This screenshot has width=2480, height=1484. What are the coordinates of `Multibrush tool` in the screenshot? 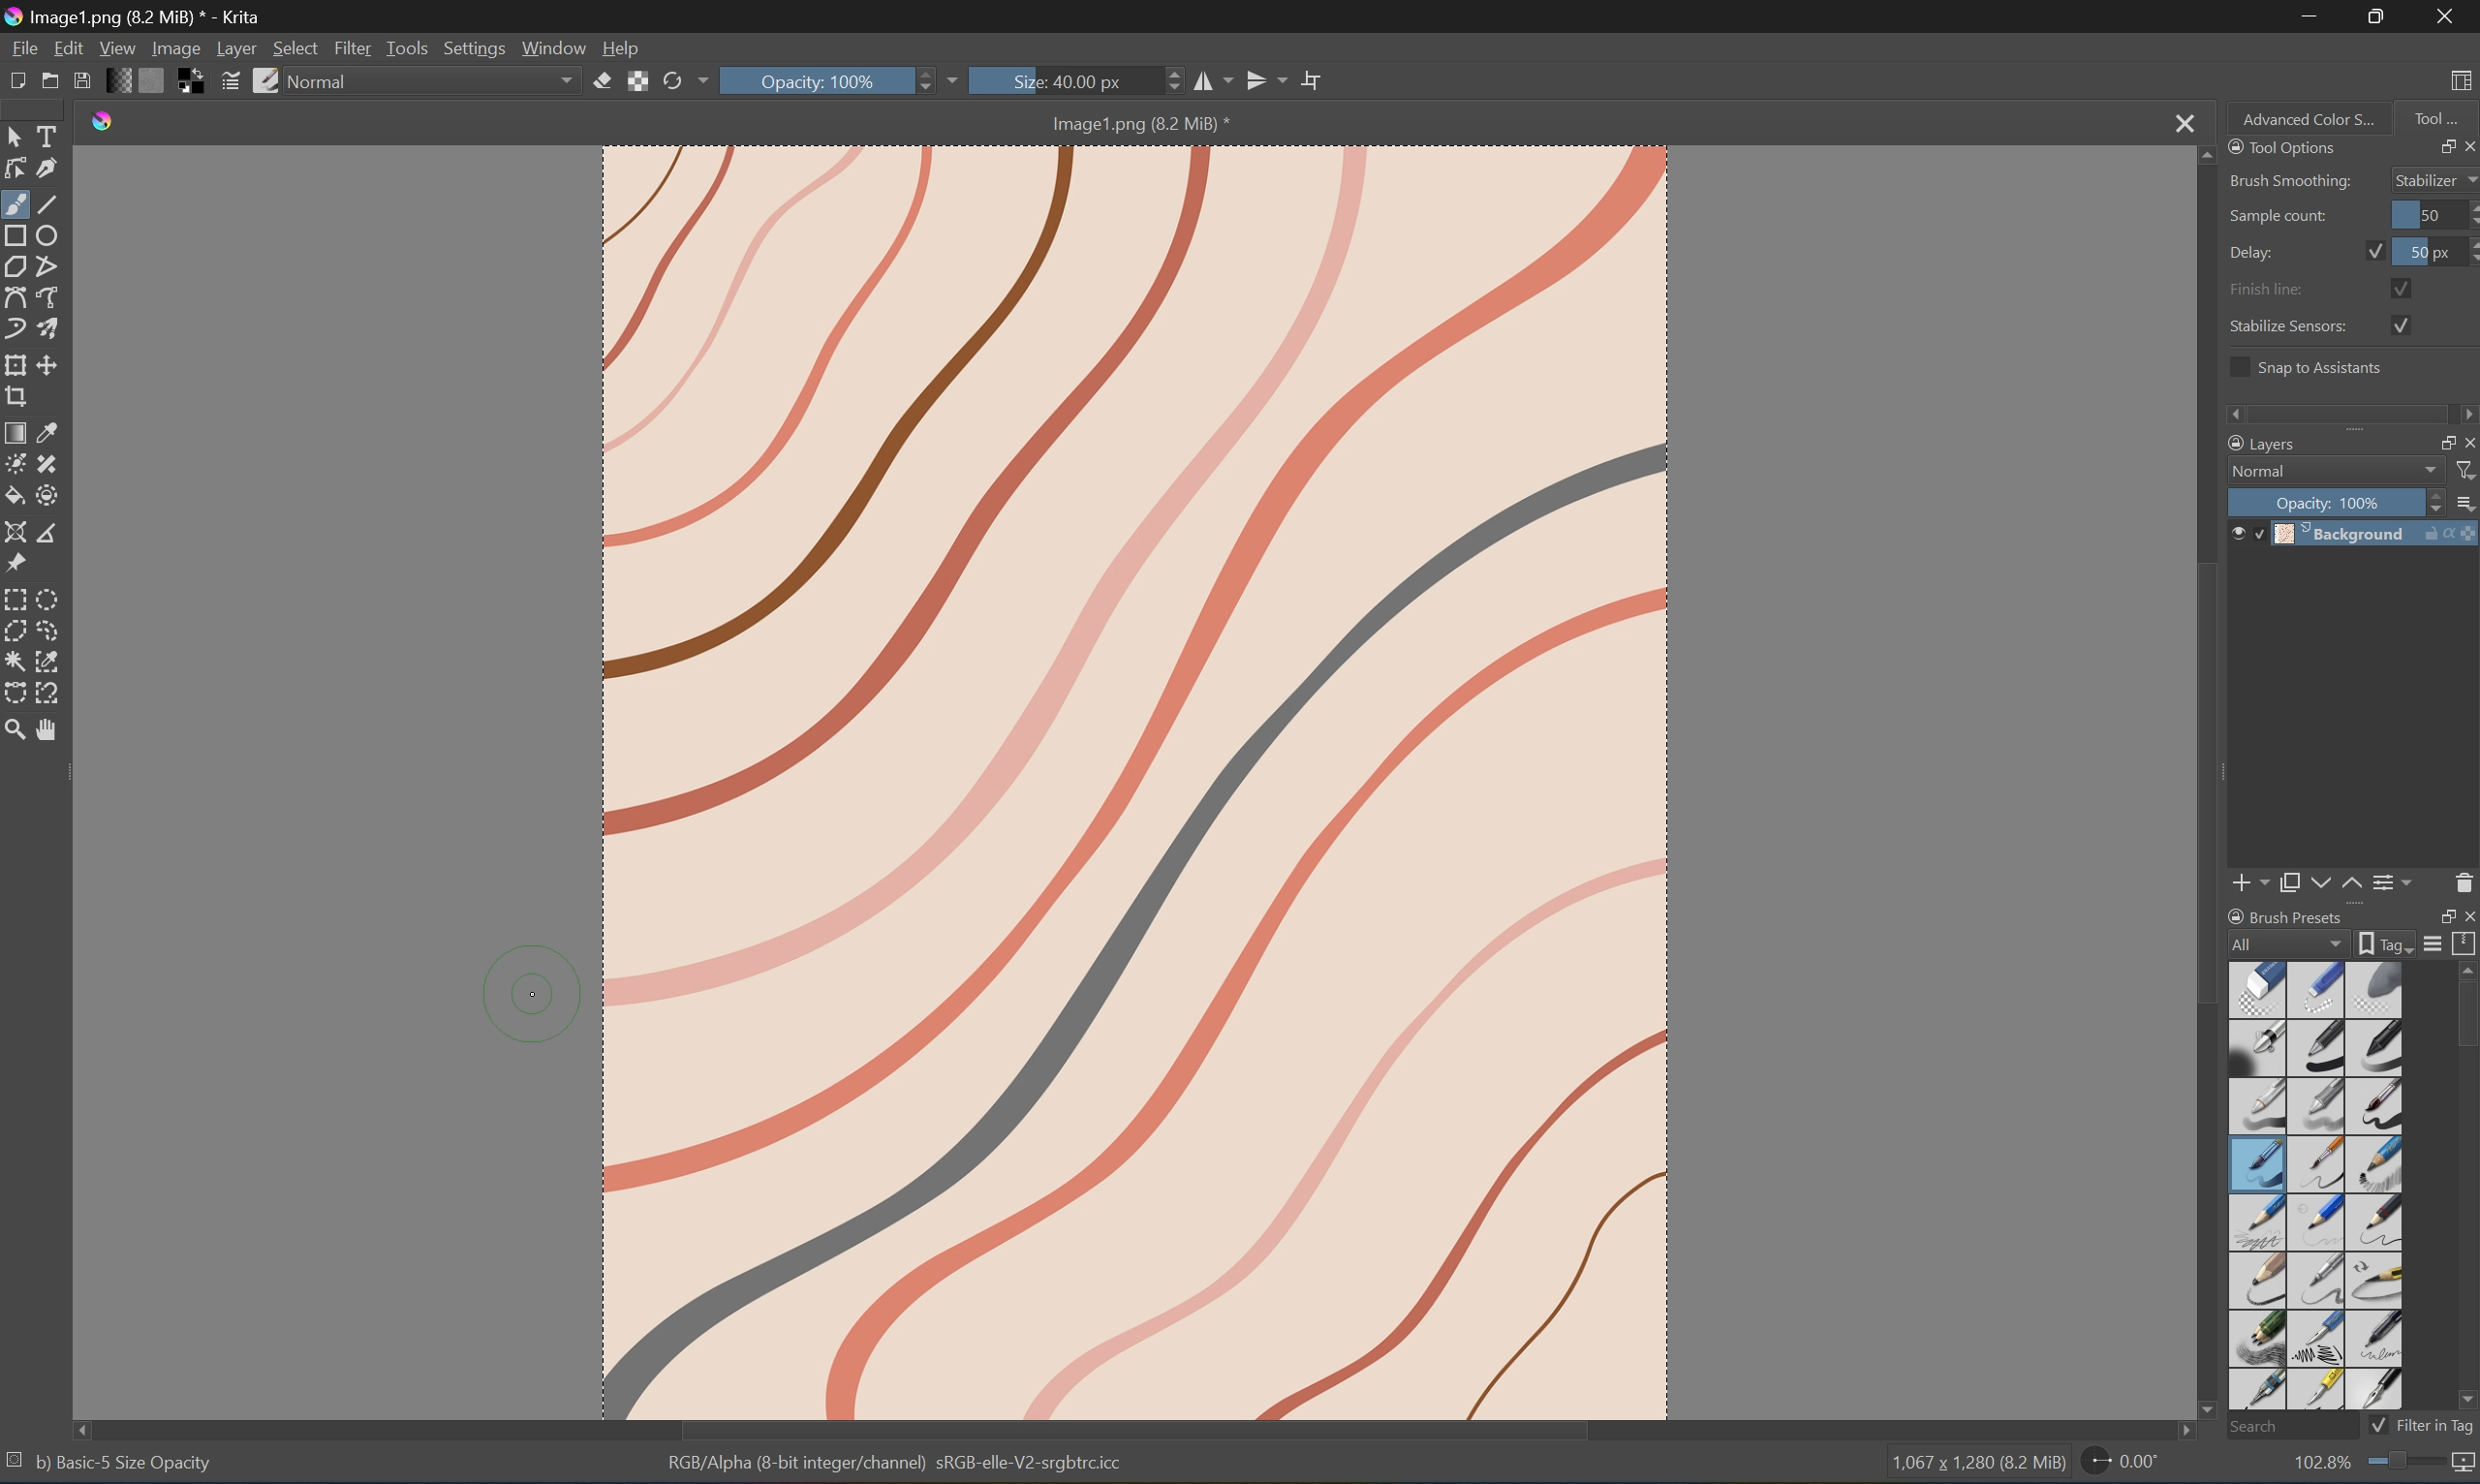 It's located at (51, 326).